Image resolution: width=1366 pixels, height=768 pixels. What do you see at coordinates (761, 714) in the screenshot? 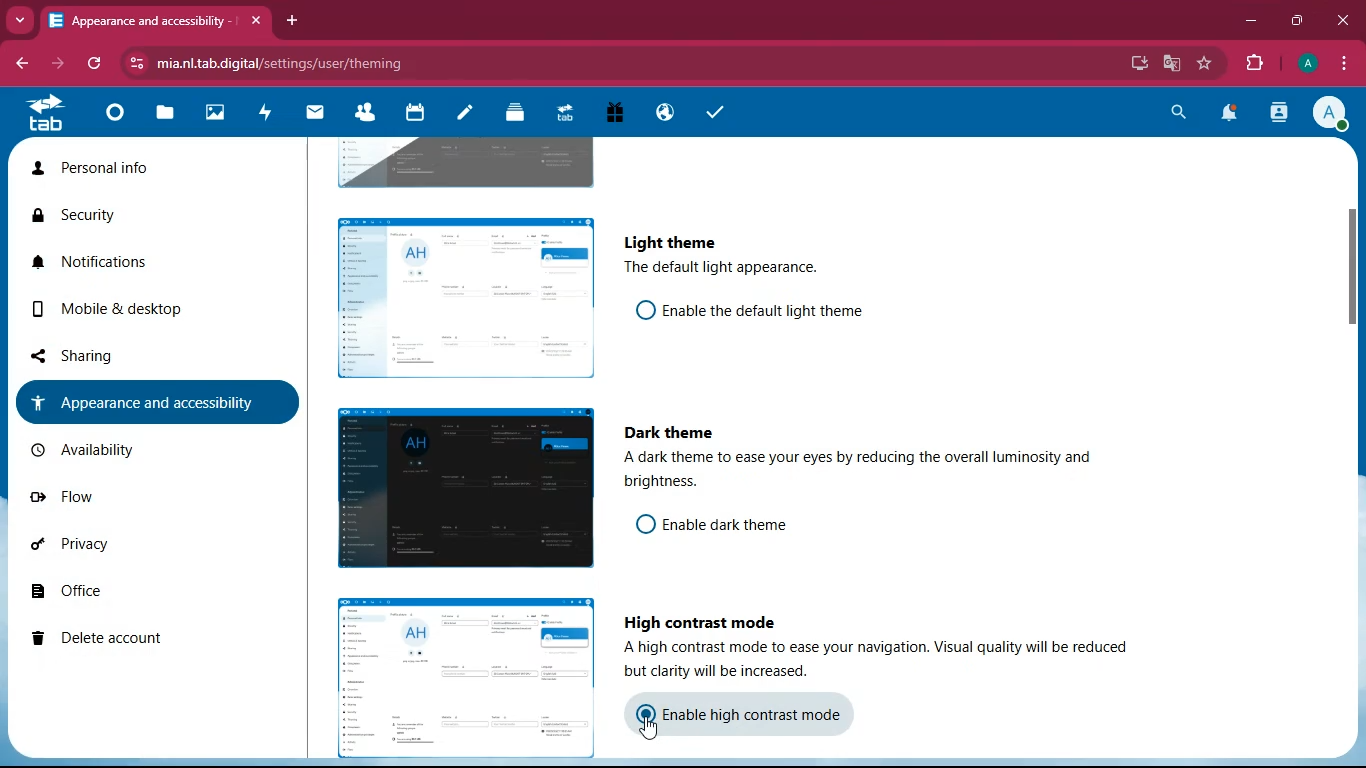
I see `enable high contrast mode` at bounding box center [761, 714].